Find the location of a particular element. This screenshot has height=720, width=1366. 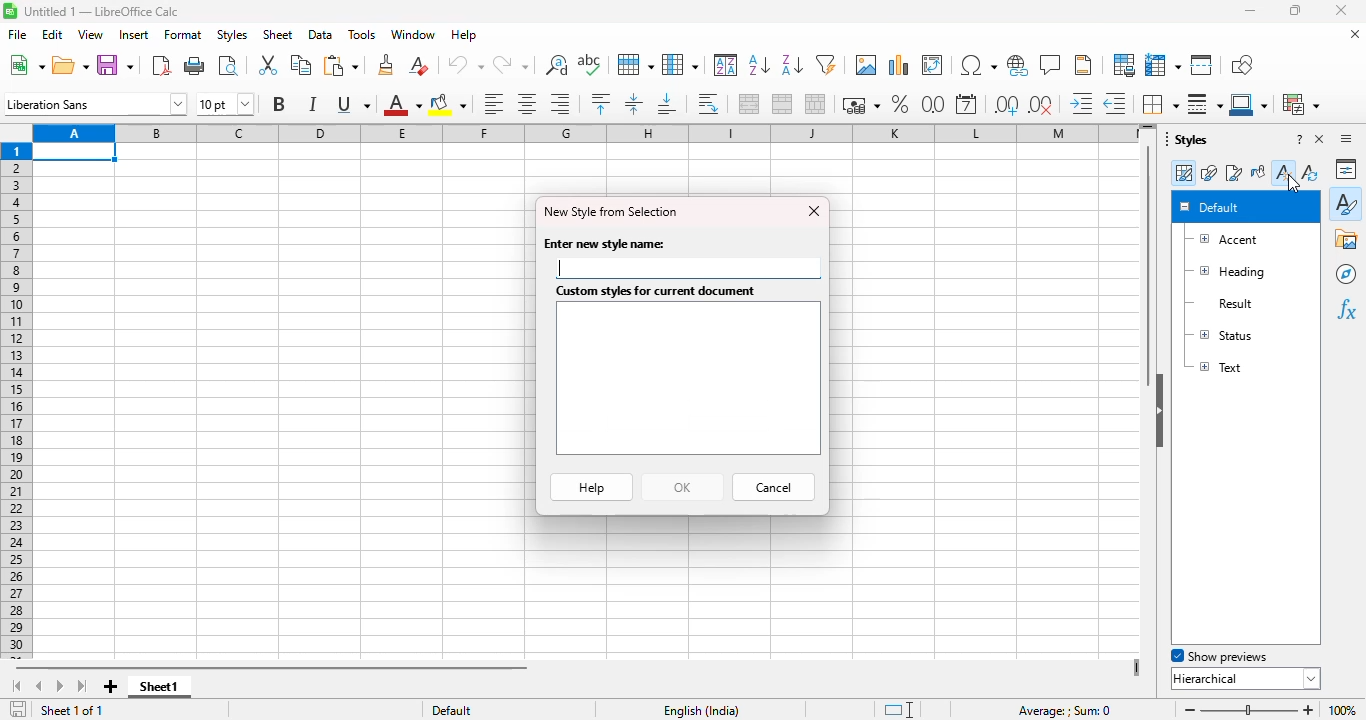

zoom in is located at coordinates (1308, 710).